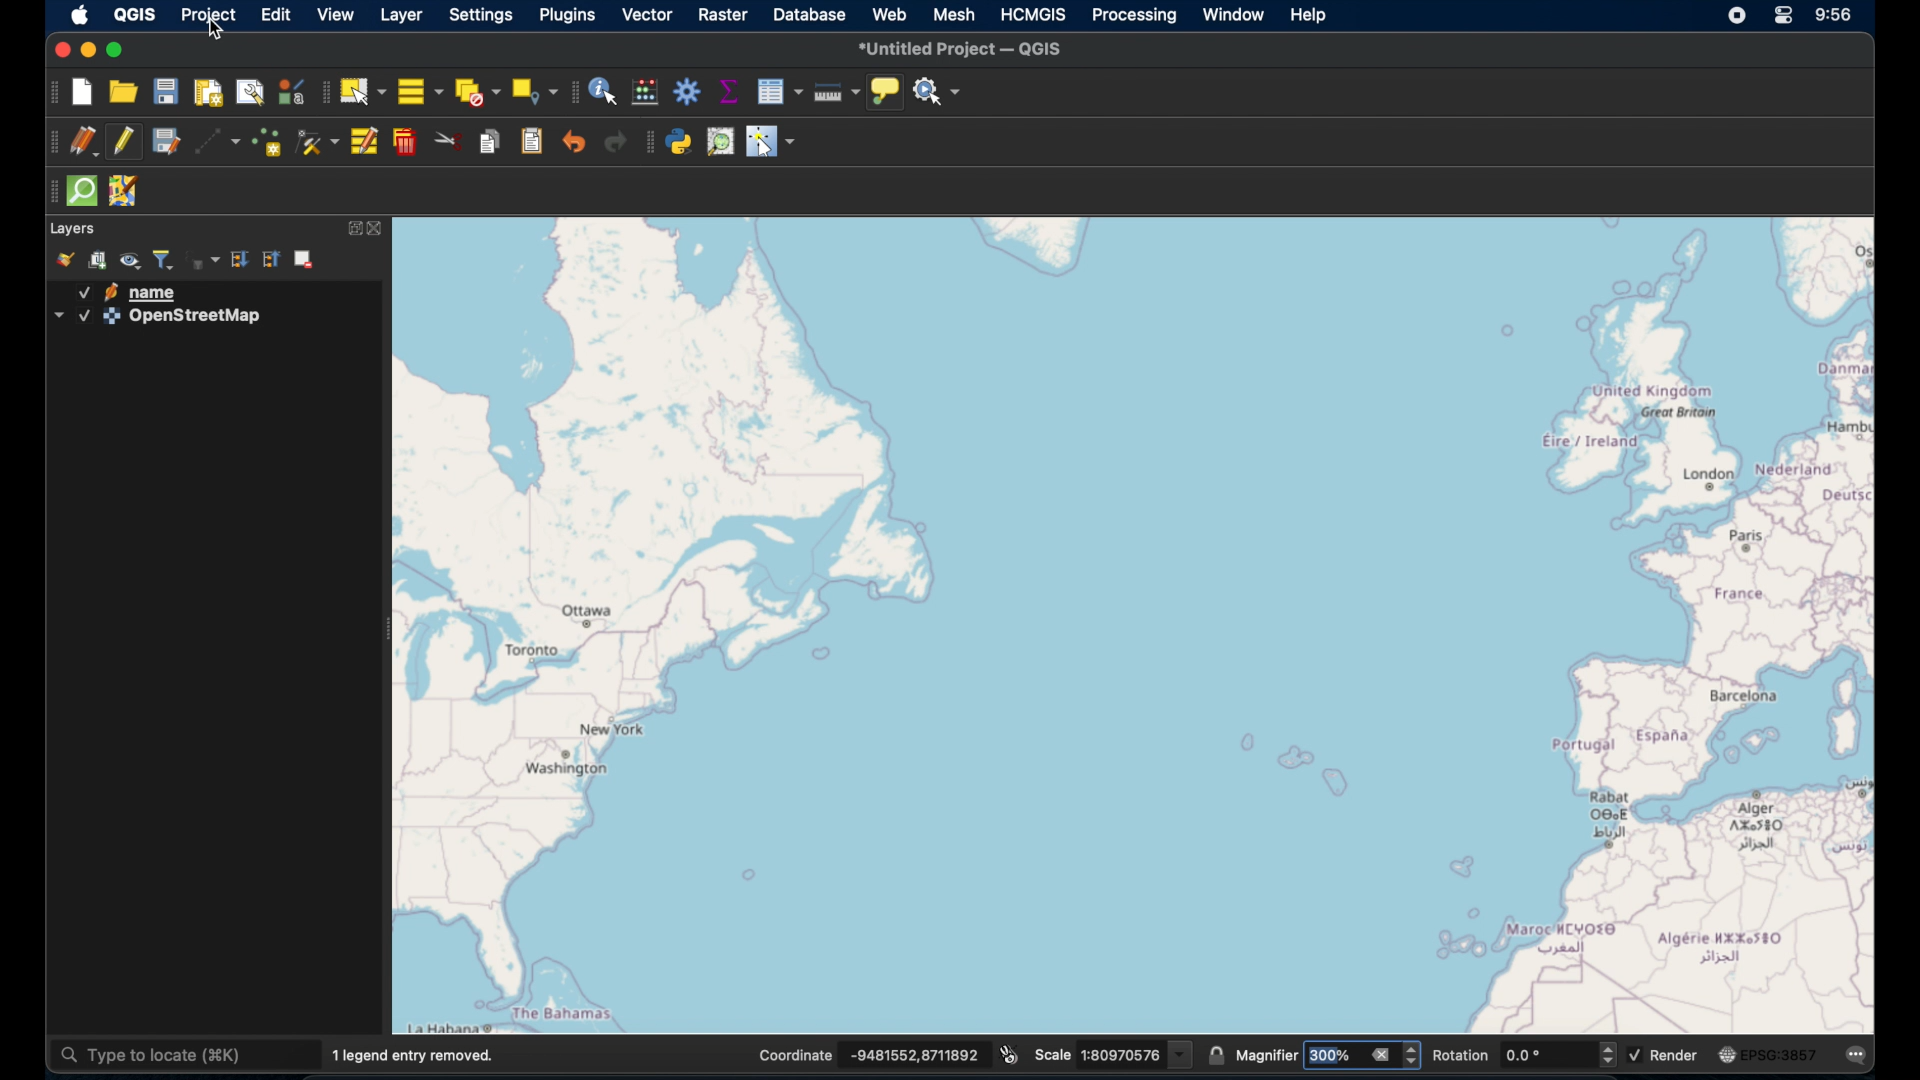 This screenshot has height=1080, width=1920. Describe the element at coordinates (363, 92) in the screenshot. I see `select features by area. or single click` at that location.